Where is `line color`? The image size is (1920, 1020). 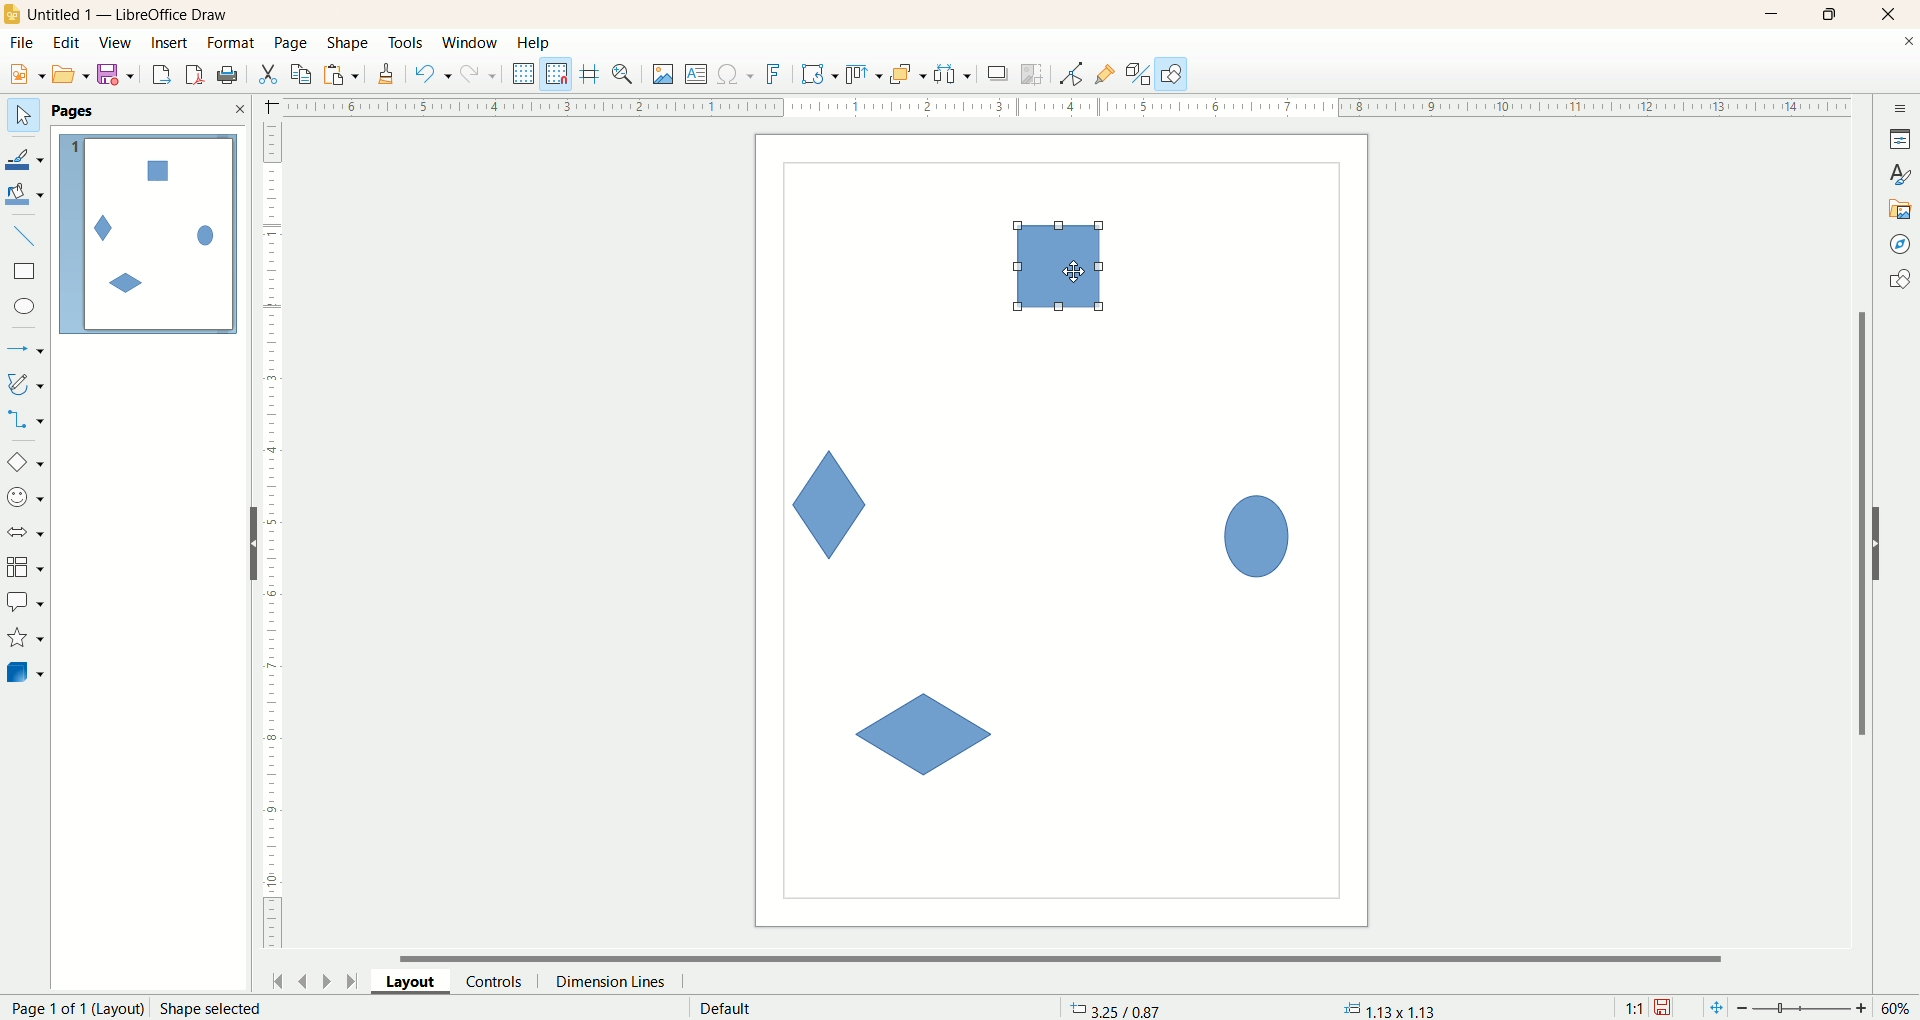 line color is located at coordinates (26, 157).